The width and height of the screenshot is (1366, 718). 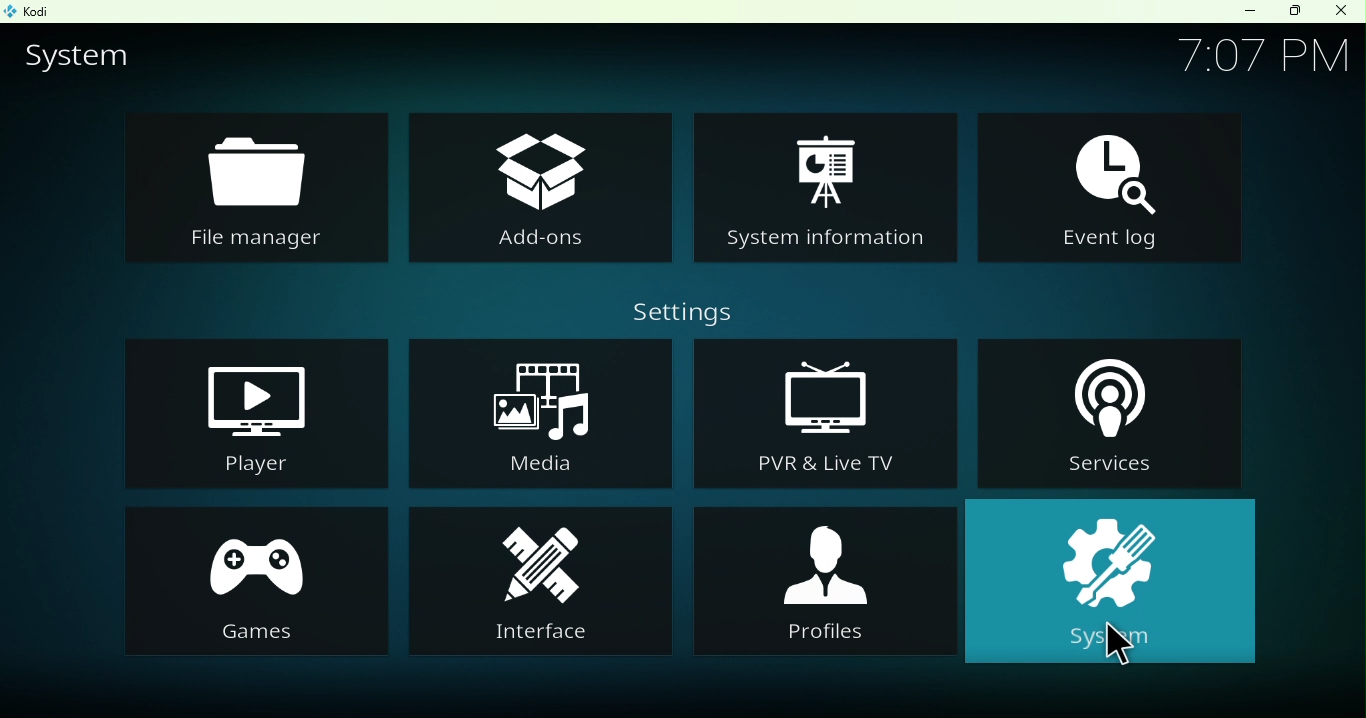 I want to click on Player, so click(x=250, y=413).